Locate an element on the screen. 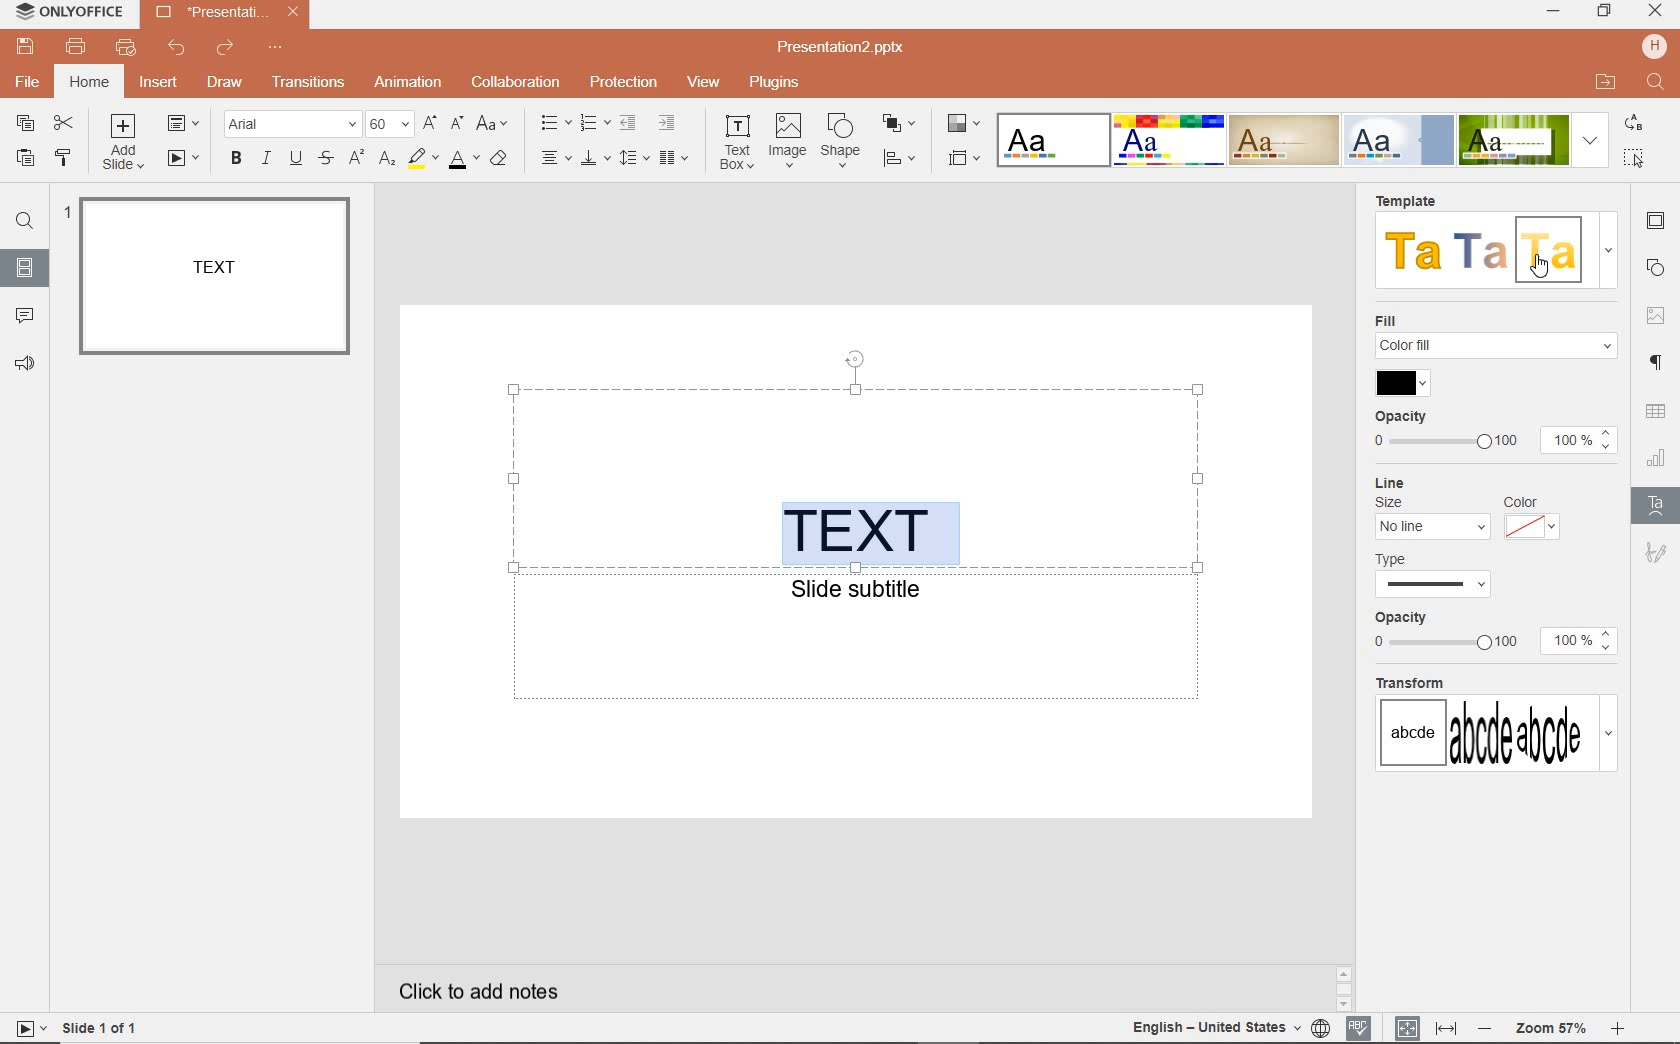 This screenshot has width=1680, height=1044. VIEW is located at coordinates (705, 84).